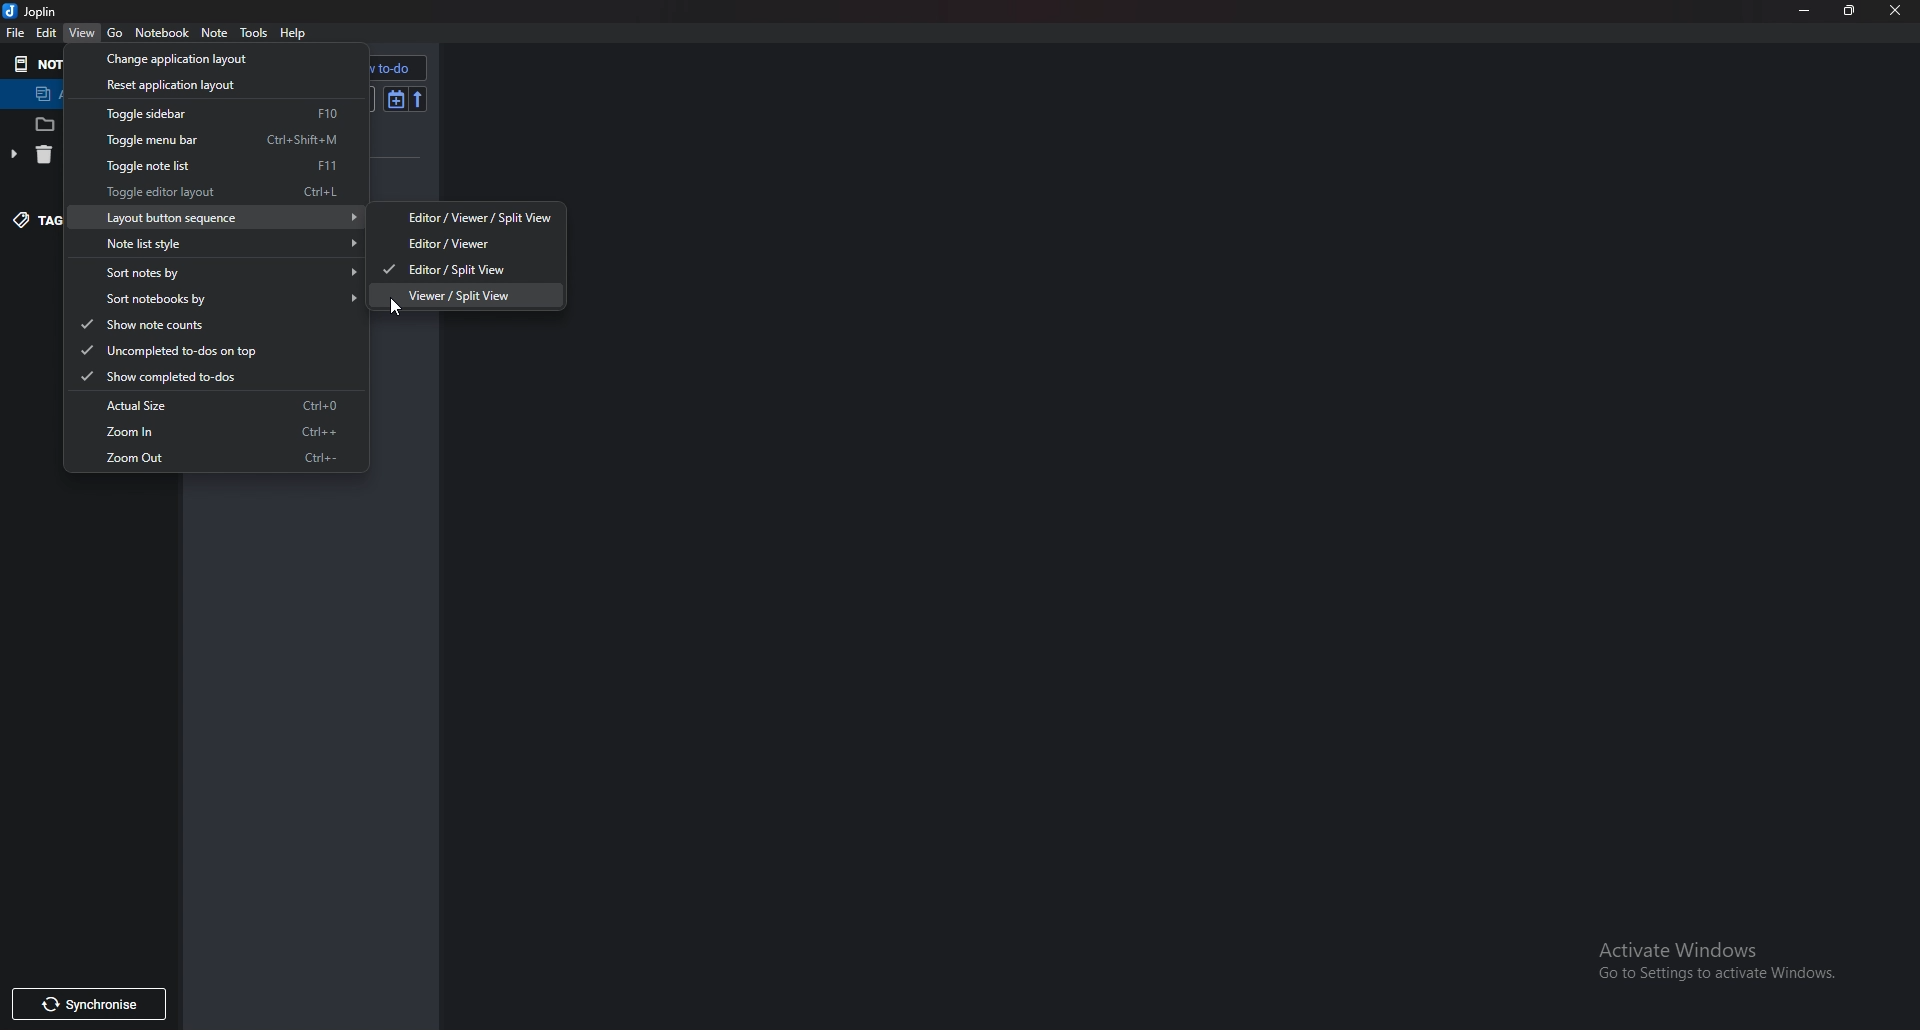 The height and width of the screenshot is (1030, 1920). What do you see at coordinates (214, 32) in the screenshot?
I see `note` at bounding box center [214, 32].